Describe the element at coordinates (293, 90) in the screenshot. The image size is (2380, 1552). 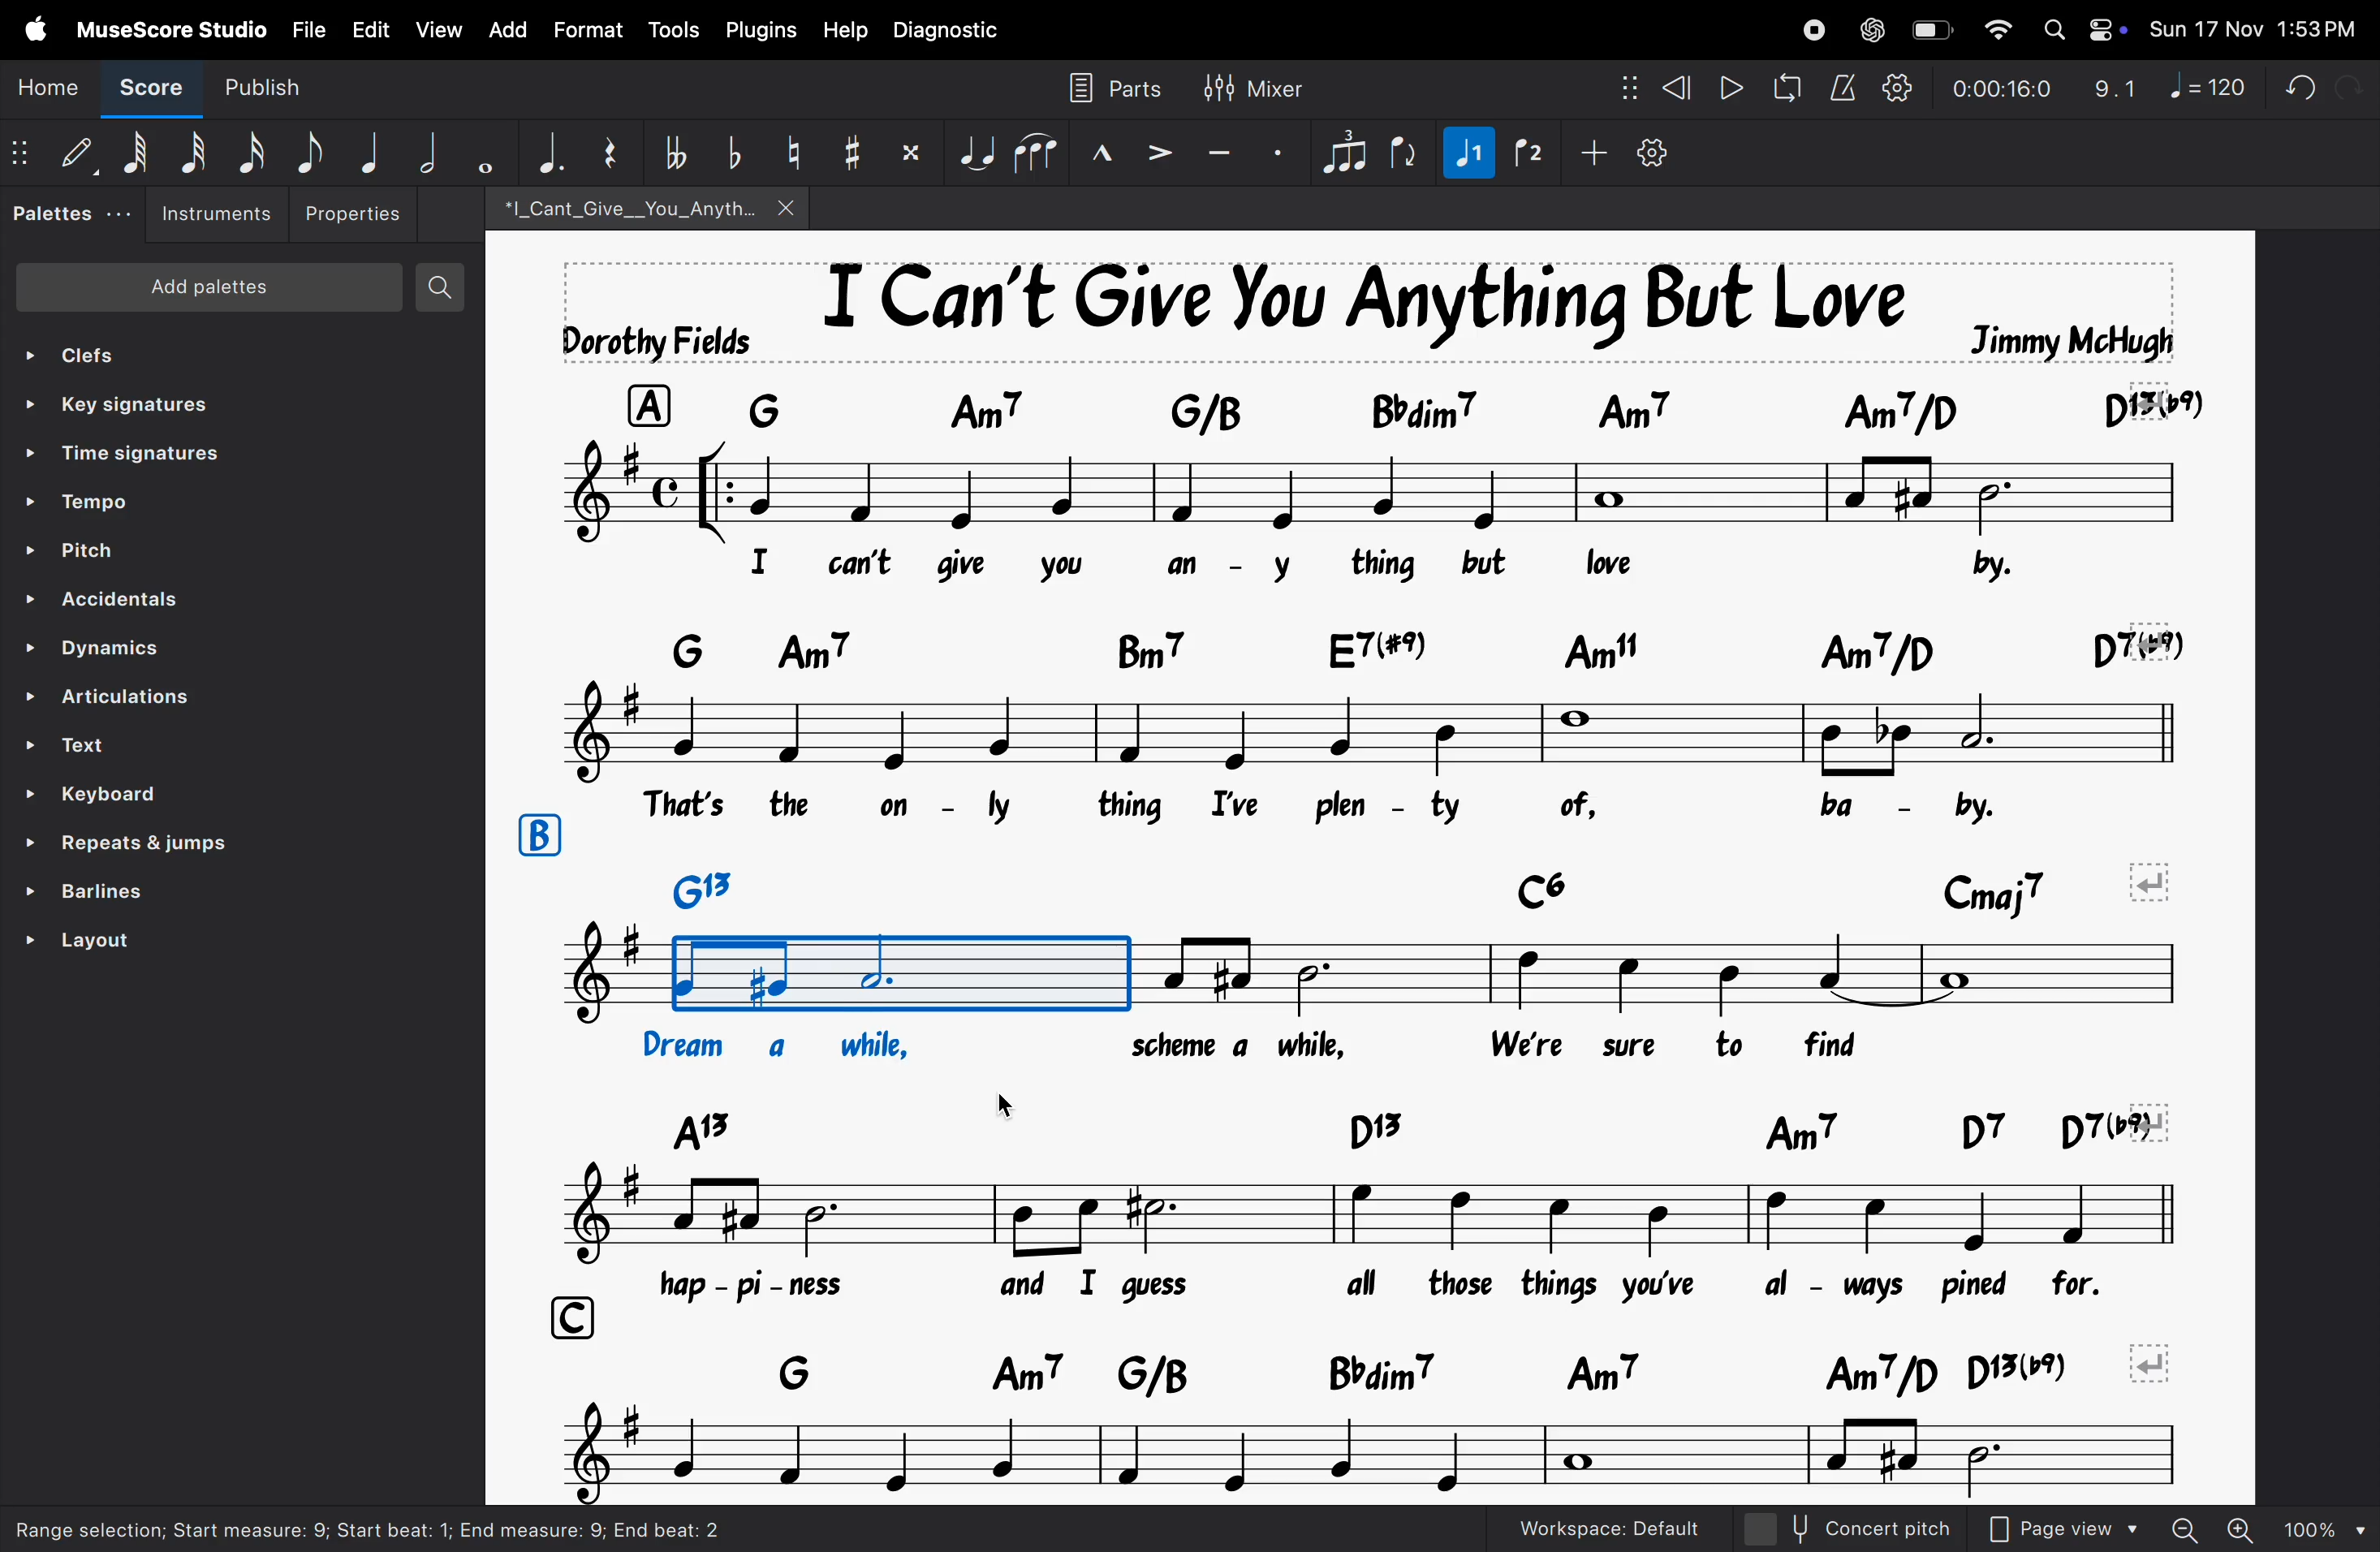
I see `publish` at that location.